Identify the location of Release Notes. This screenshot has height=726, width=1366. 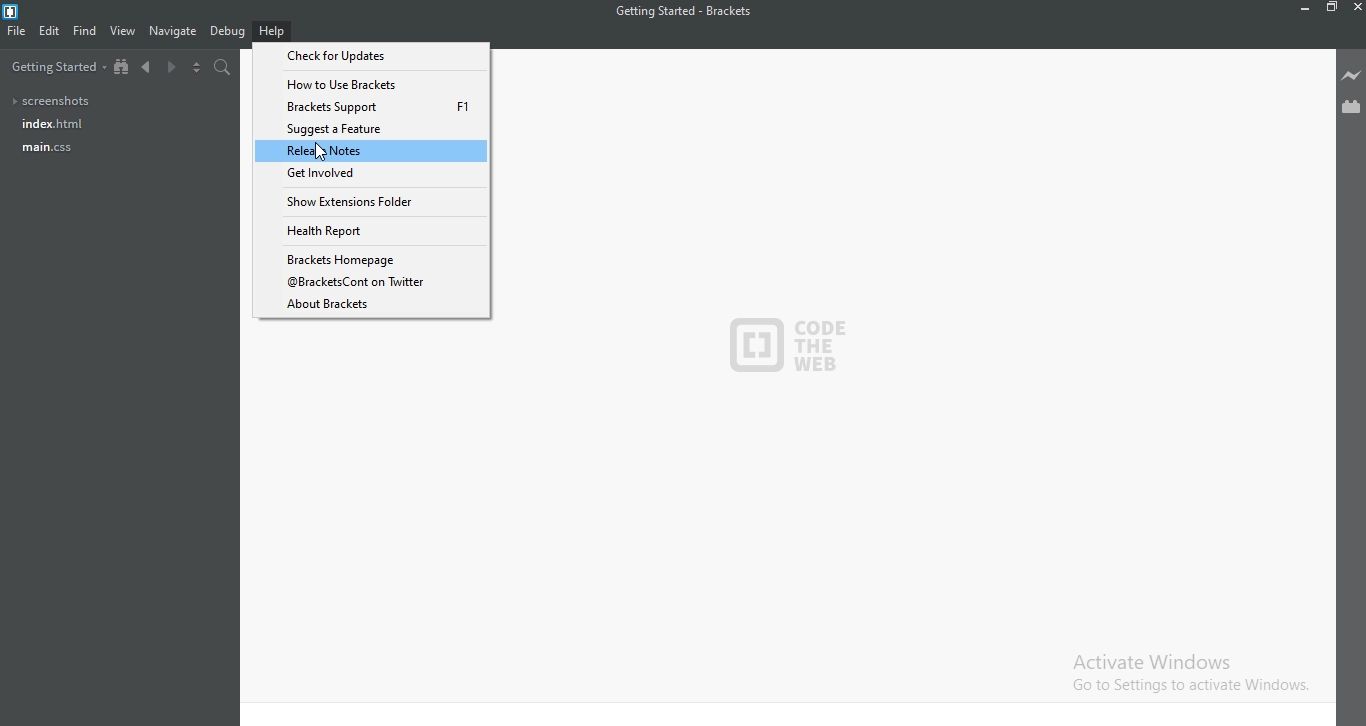
(372, 150).